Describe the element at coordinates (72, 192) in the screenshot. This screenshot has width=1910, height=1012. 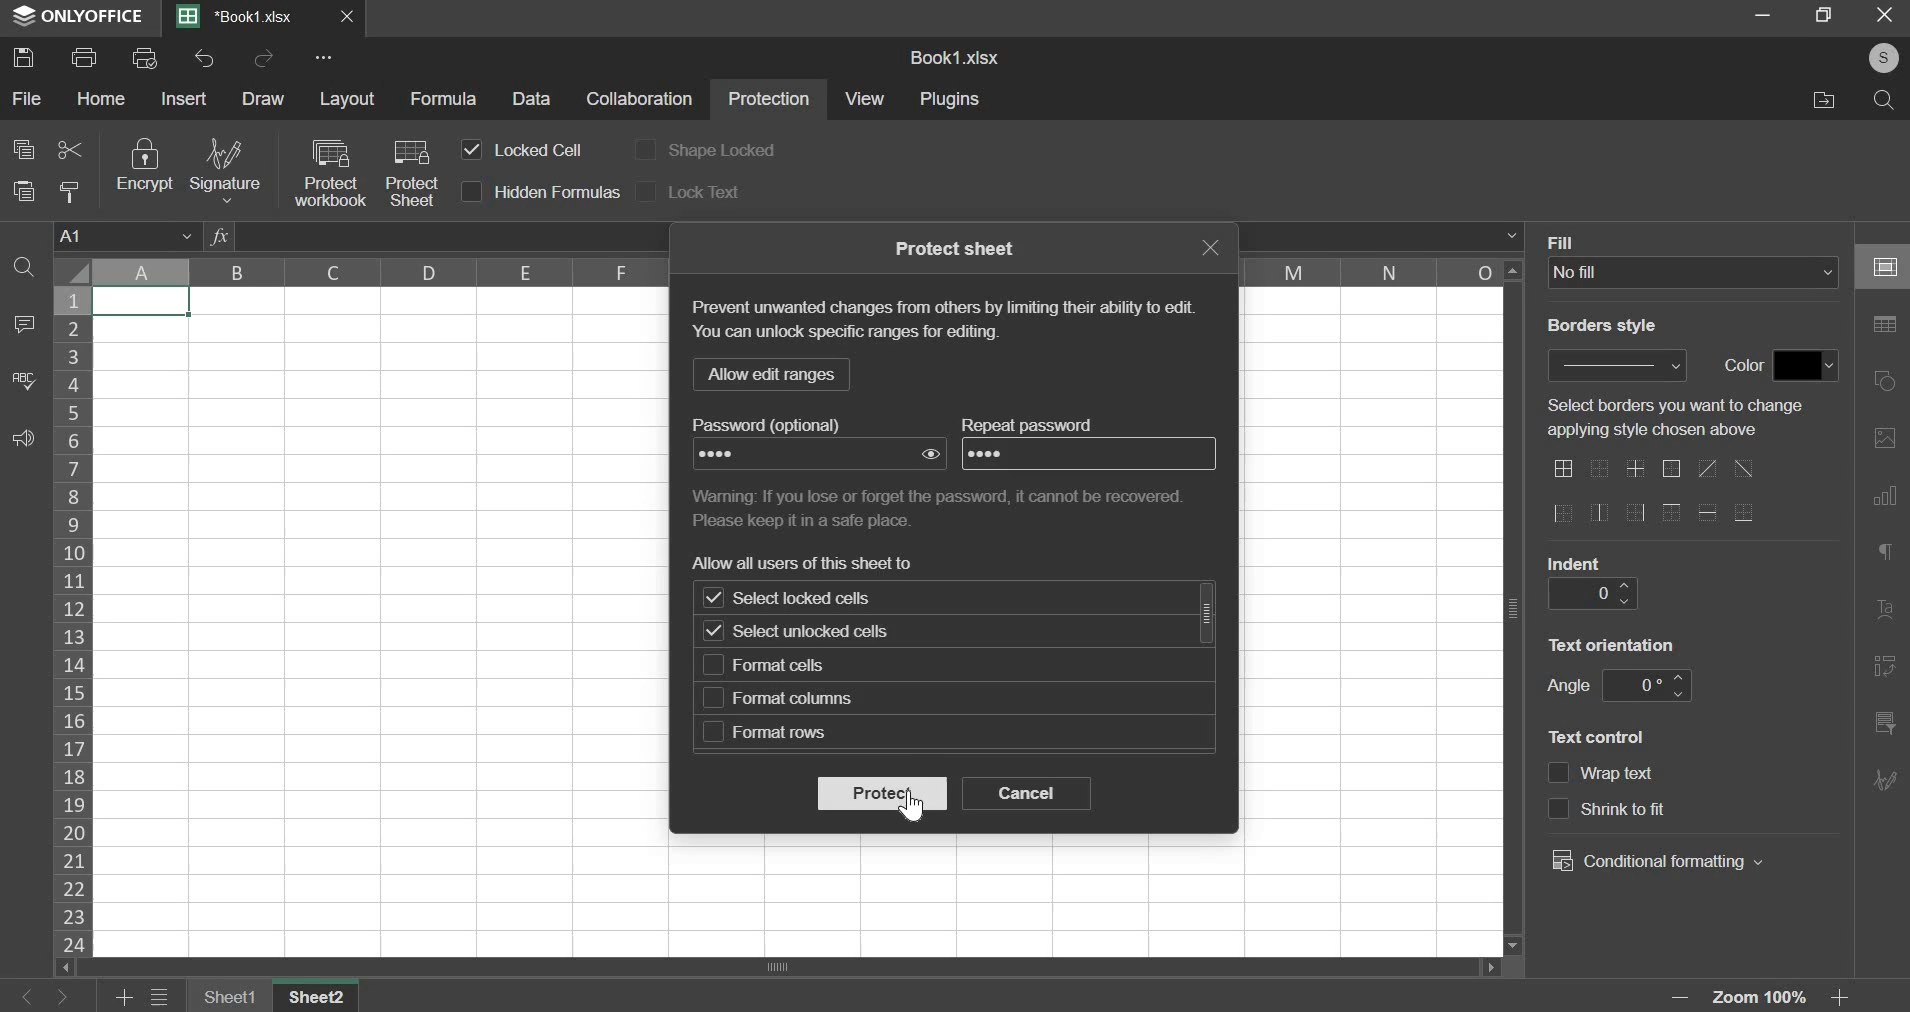
I see `copy style` at that location.